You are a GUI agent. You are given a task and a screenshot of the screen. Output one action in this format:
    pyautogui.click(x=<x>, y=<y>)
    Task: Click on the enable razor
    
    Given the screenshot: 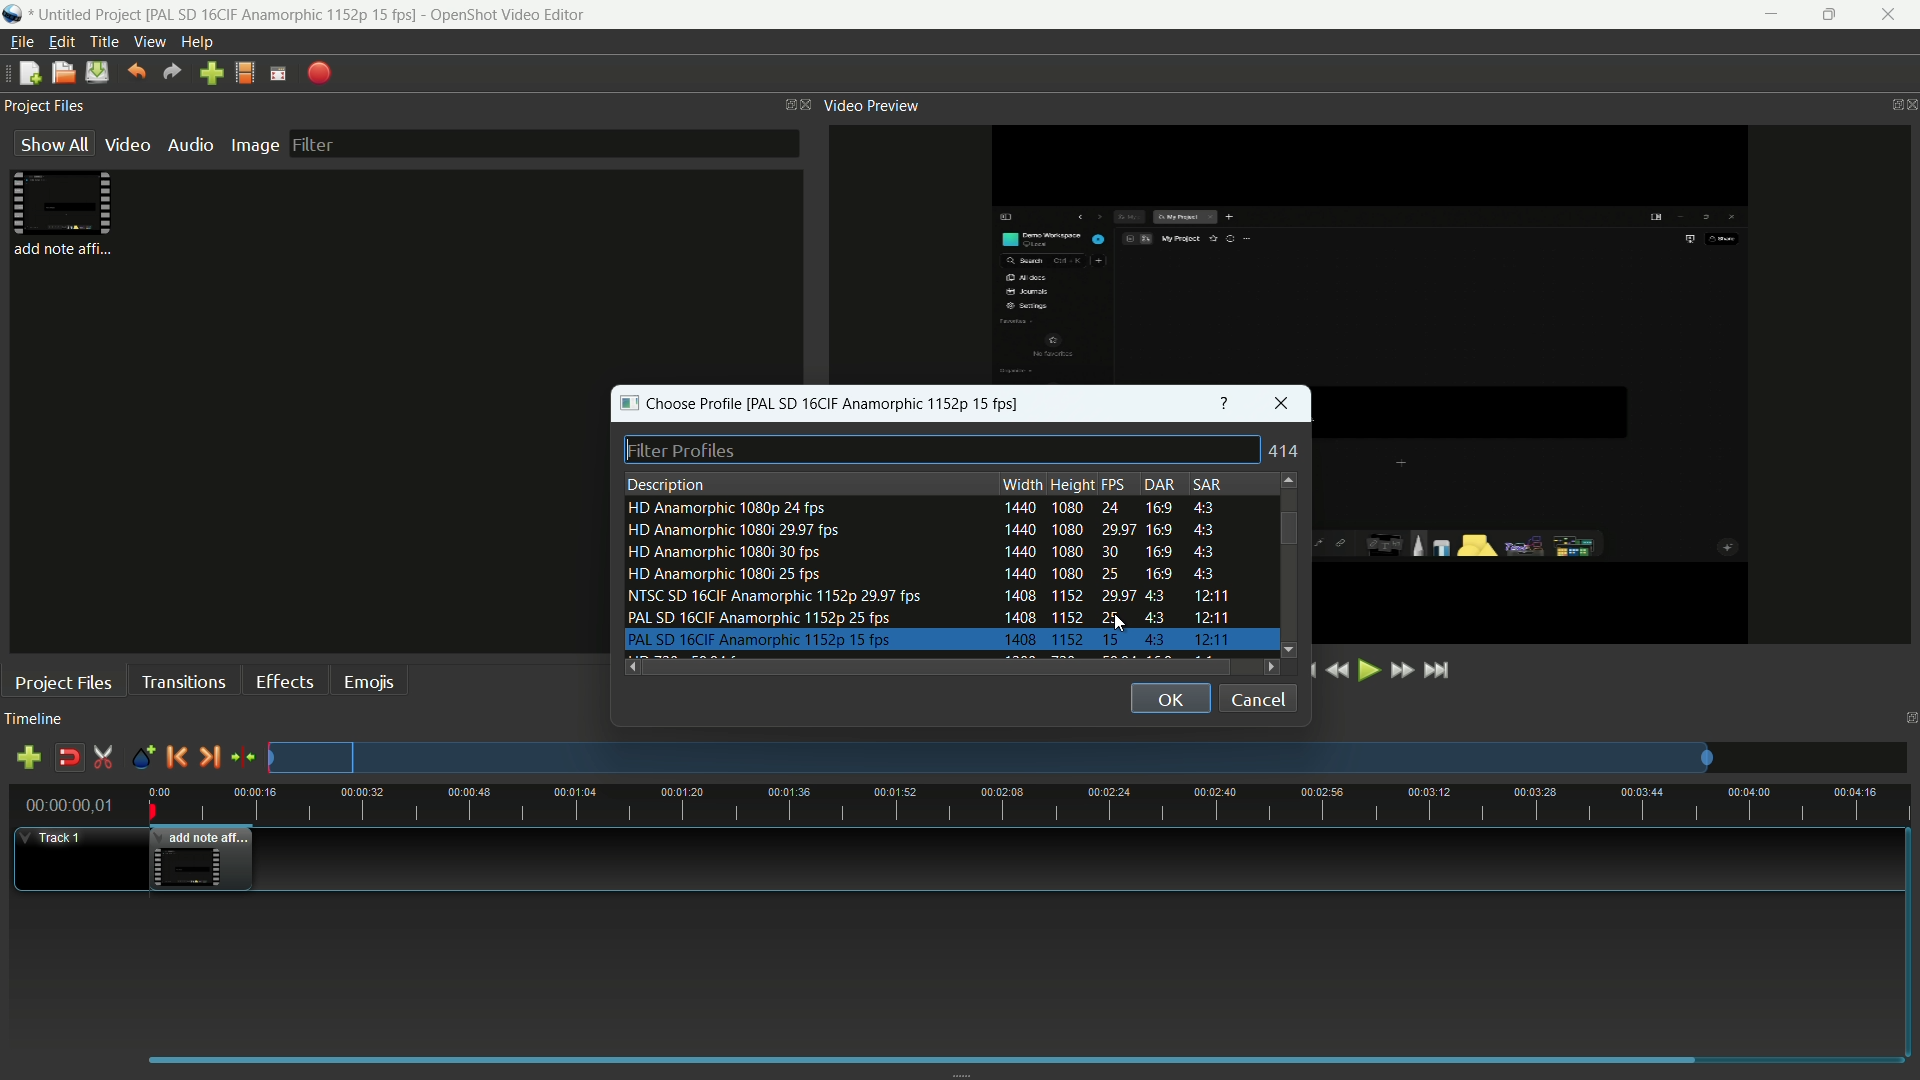 What is the action you would take?
    pyautogui.click(x=104, y=758)
    